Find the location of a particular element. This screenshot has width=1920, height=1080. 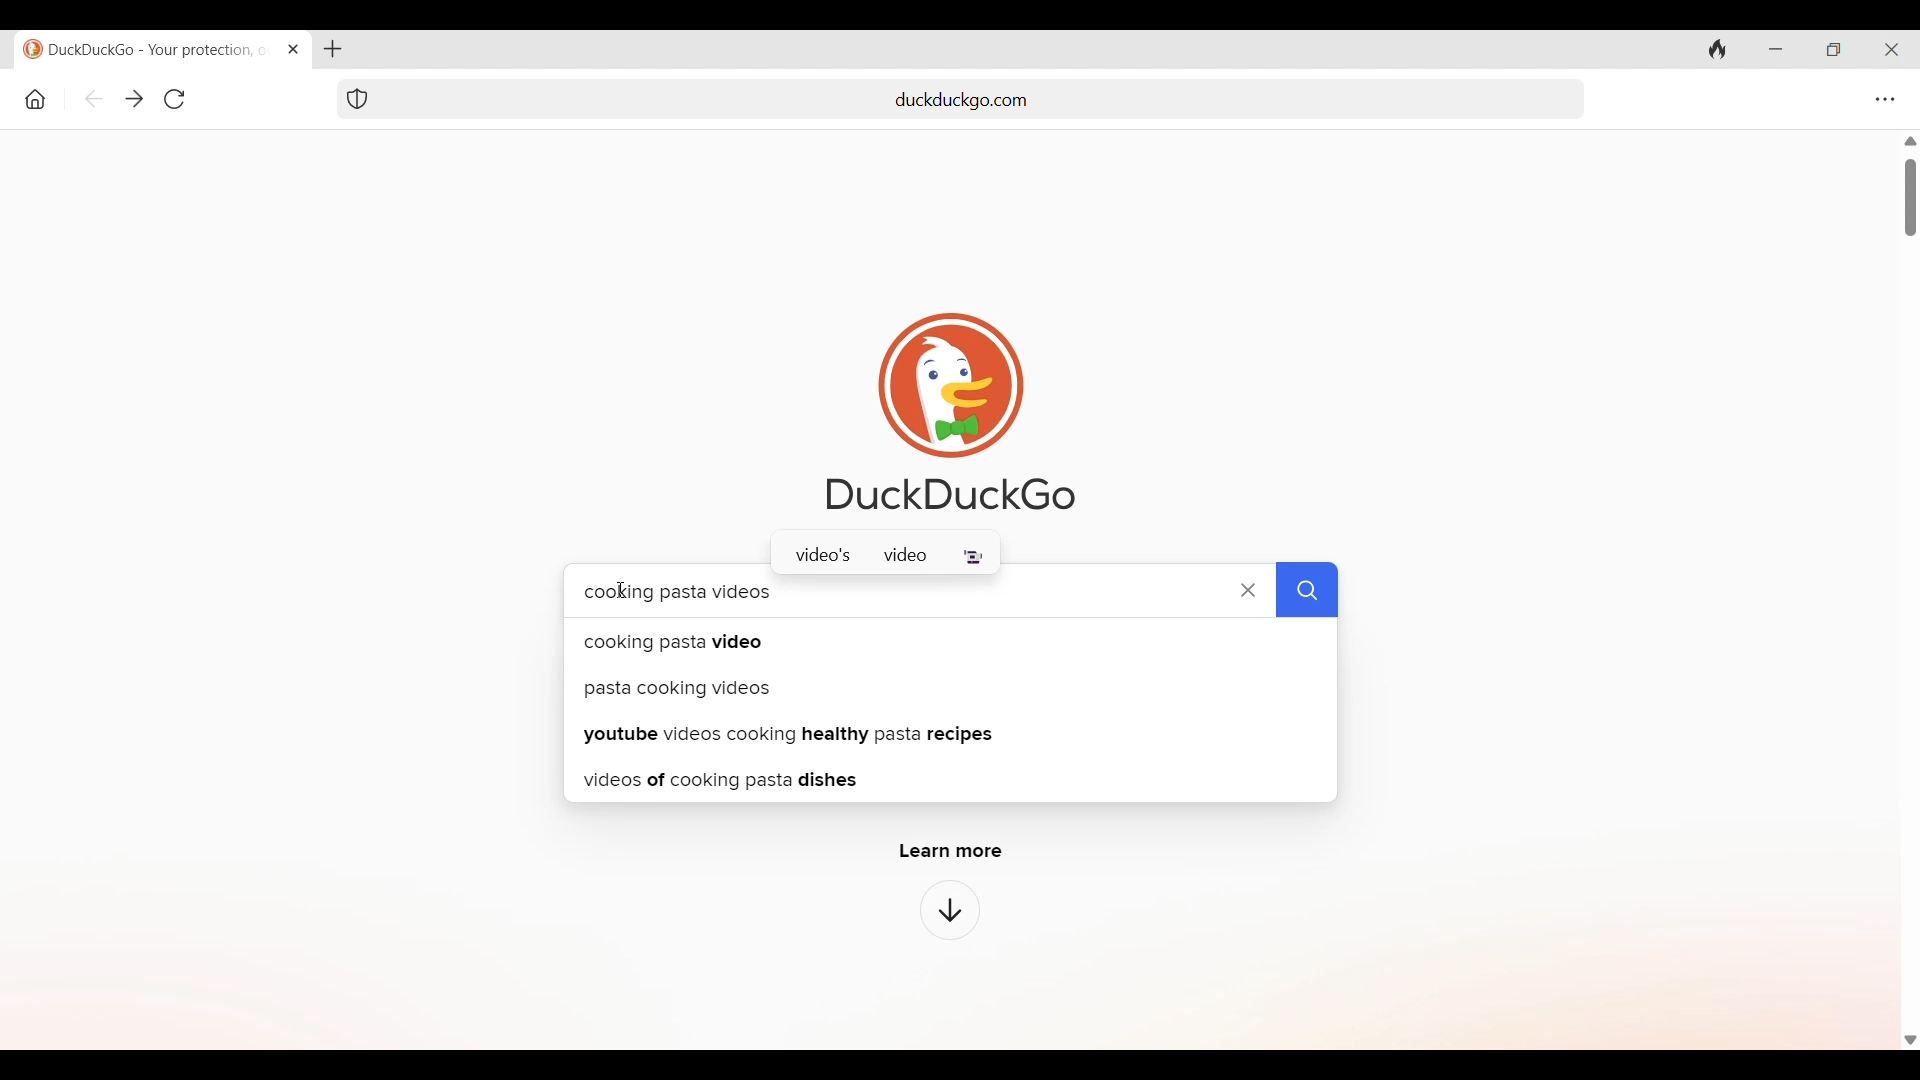

Go backward is located at coordinates (95, 99).